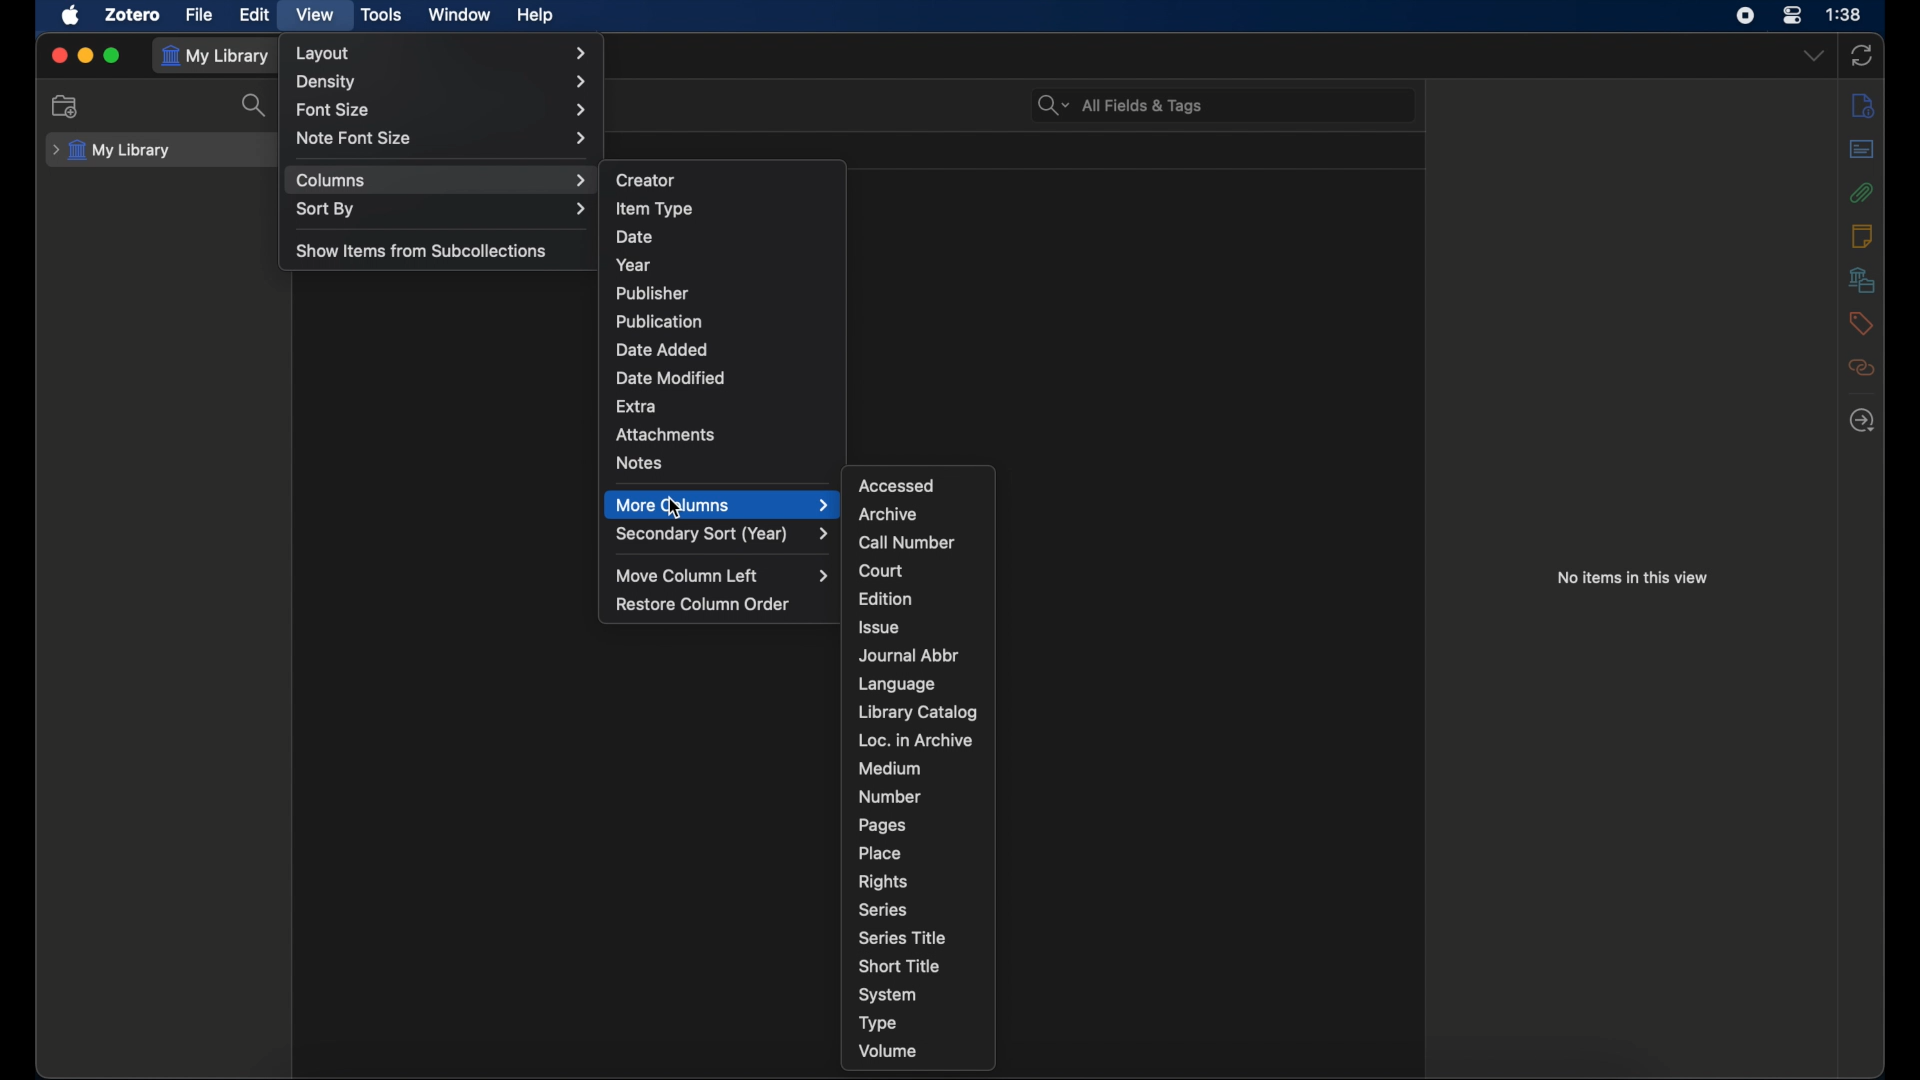 The height and width of the screenshot is (1080, 1920). Describe the element at coordinates (878, 628) in the screenshot. I see `issue` at that location.